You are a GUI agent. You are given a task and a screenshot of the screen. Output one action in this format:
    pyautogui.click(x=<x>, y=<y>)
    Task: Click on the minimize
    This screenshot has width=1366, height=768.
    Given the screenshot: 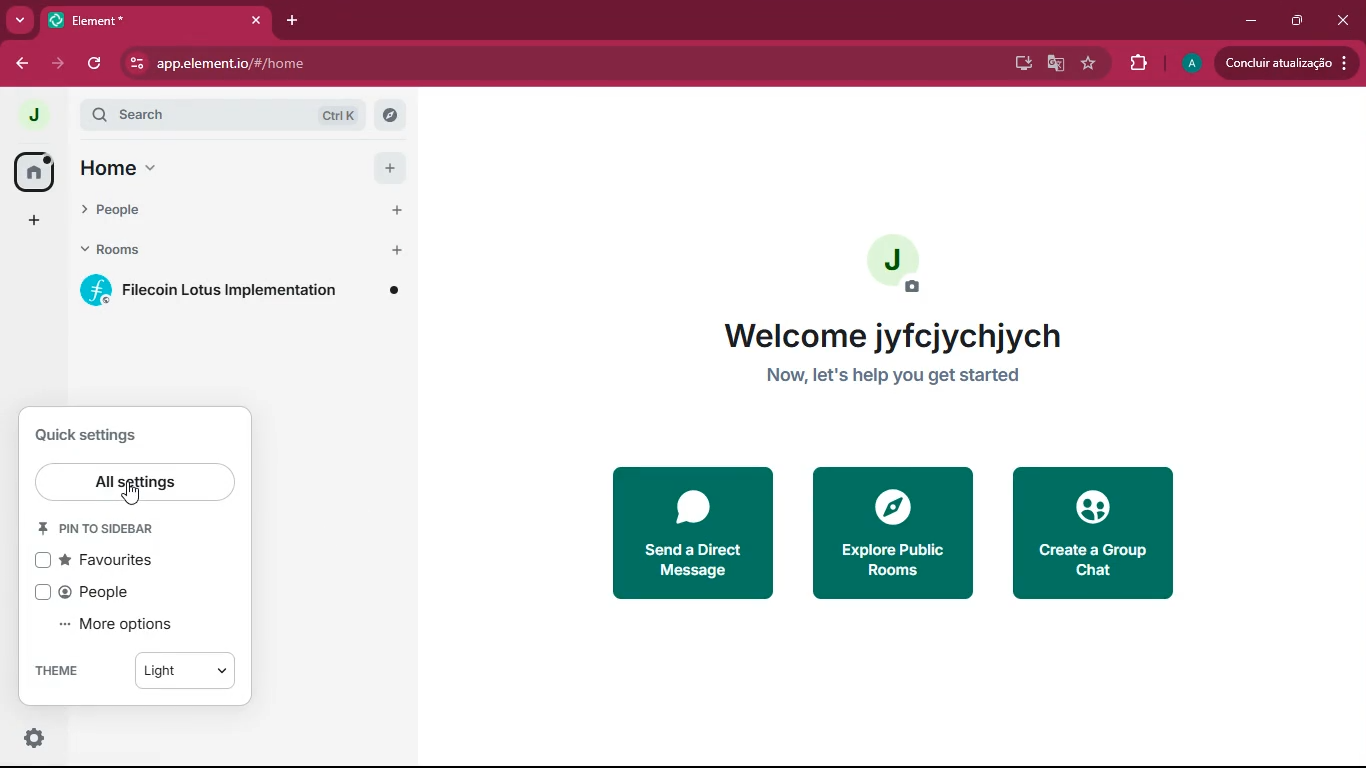 What is the action you would take?
    pyautogui.click(x=1246, y=21)
    